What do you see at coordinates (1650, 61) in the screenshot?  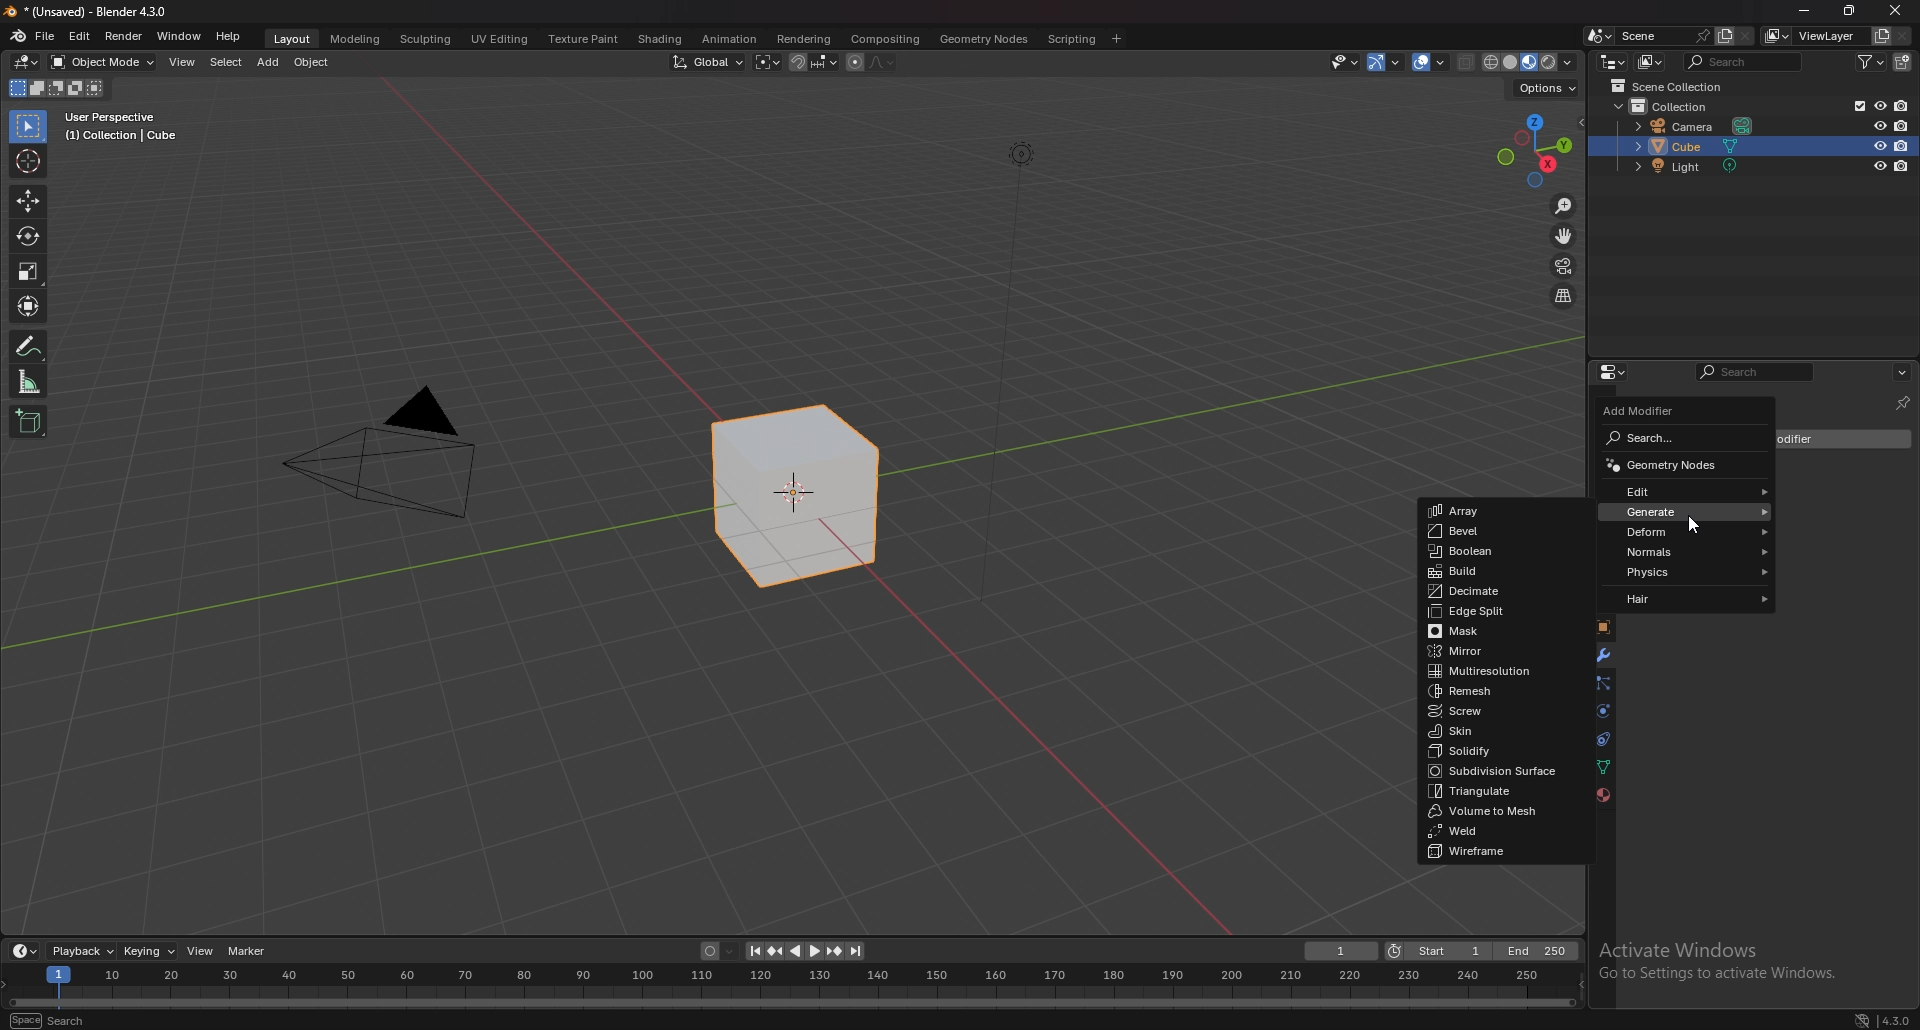 I see `display mode` at bounding box center [1650, 61].